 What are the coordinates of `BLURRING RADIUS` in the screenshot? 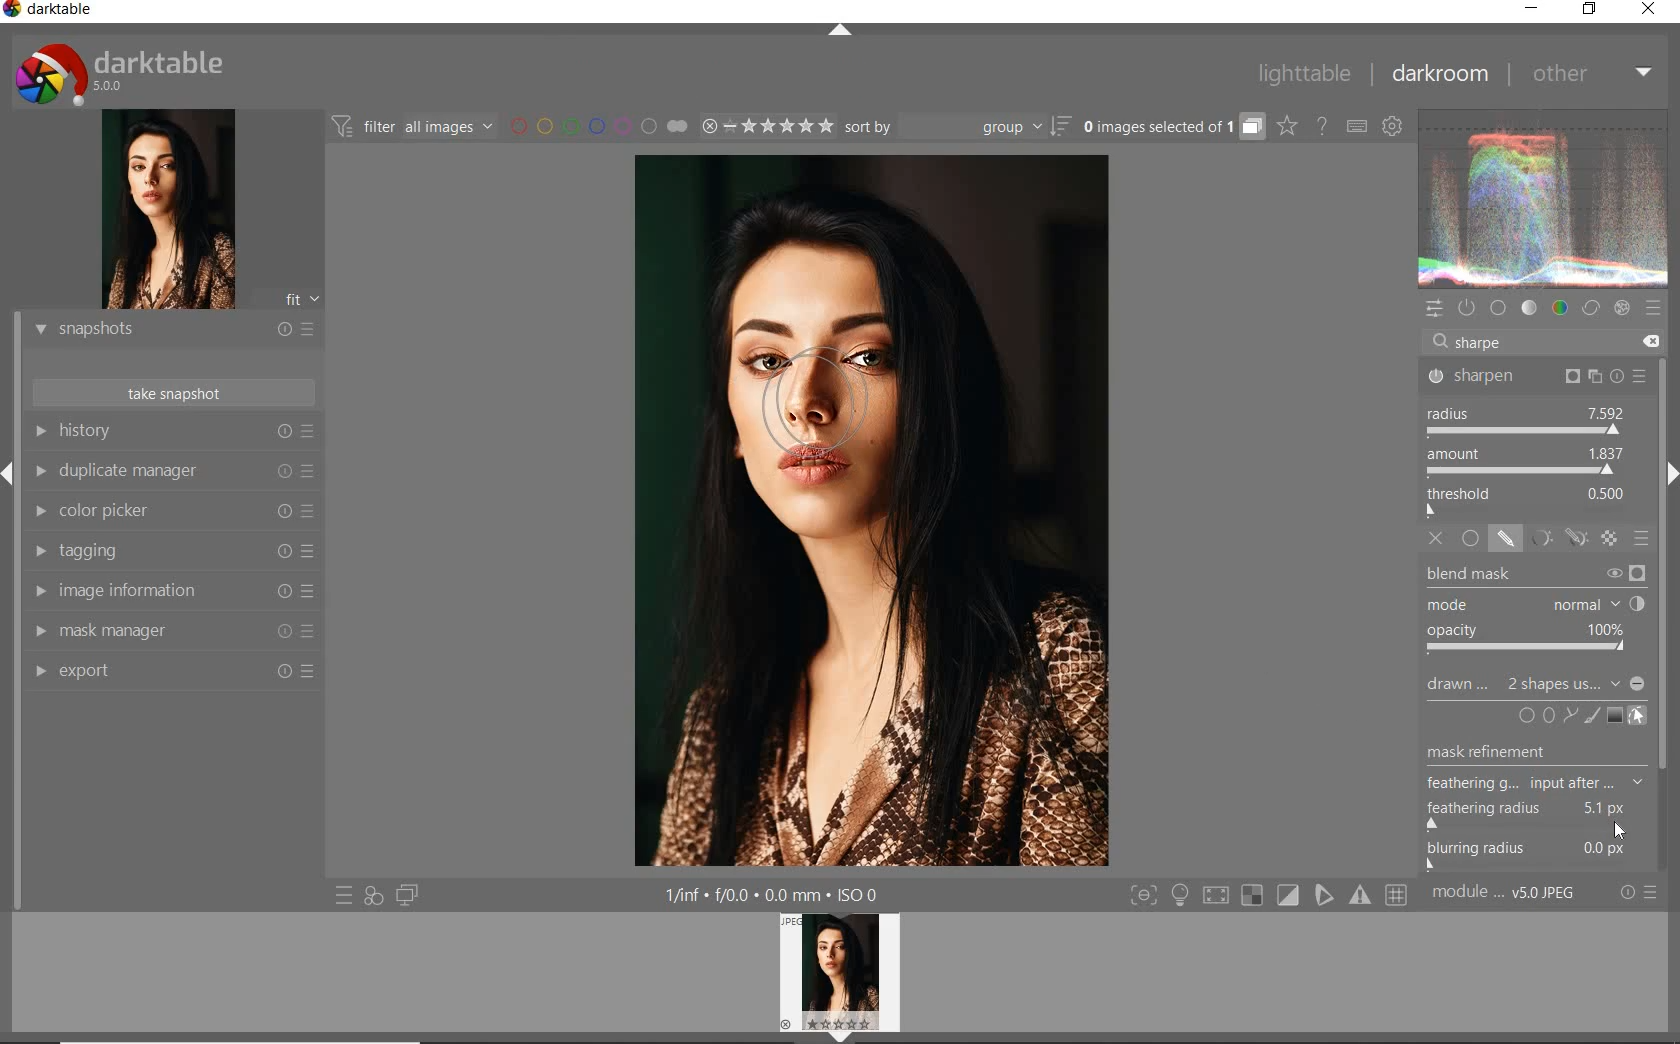 It's located at (1541, 854).